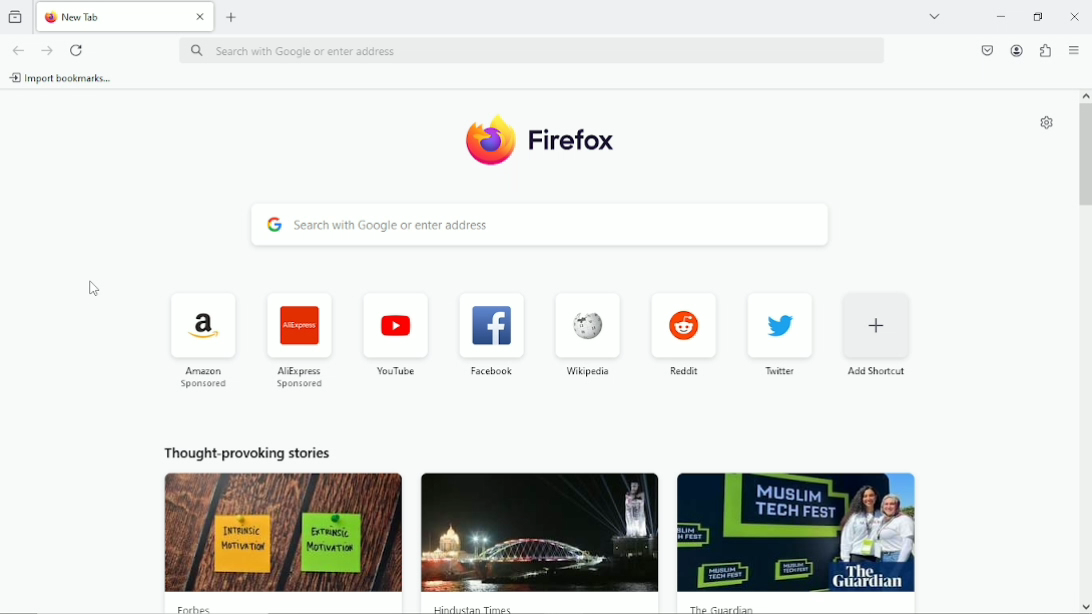 This screenshot has height=614, width=1092. Describe the element at coordinates (878, 334) in the screenshot. I see `Add shortcut` at that location.